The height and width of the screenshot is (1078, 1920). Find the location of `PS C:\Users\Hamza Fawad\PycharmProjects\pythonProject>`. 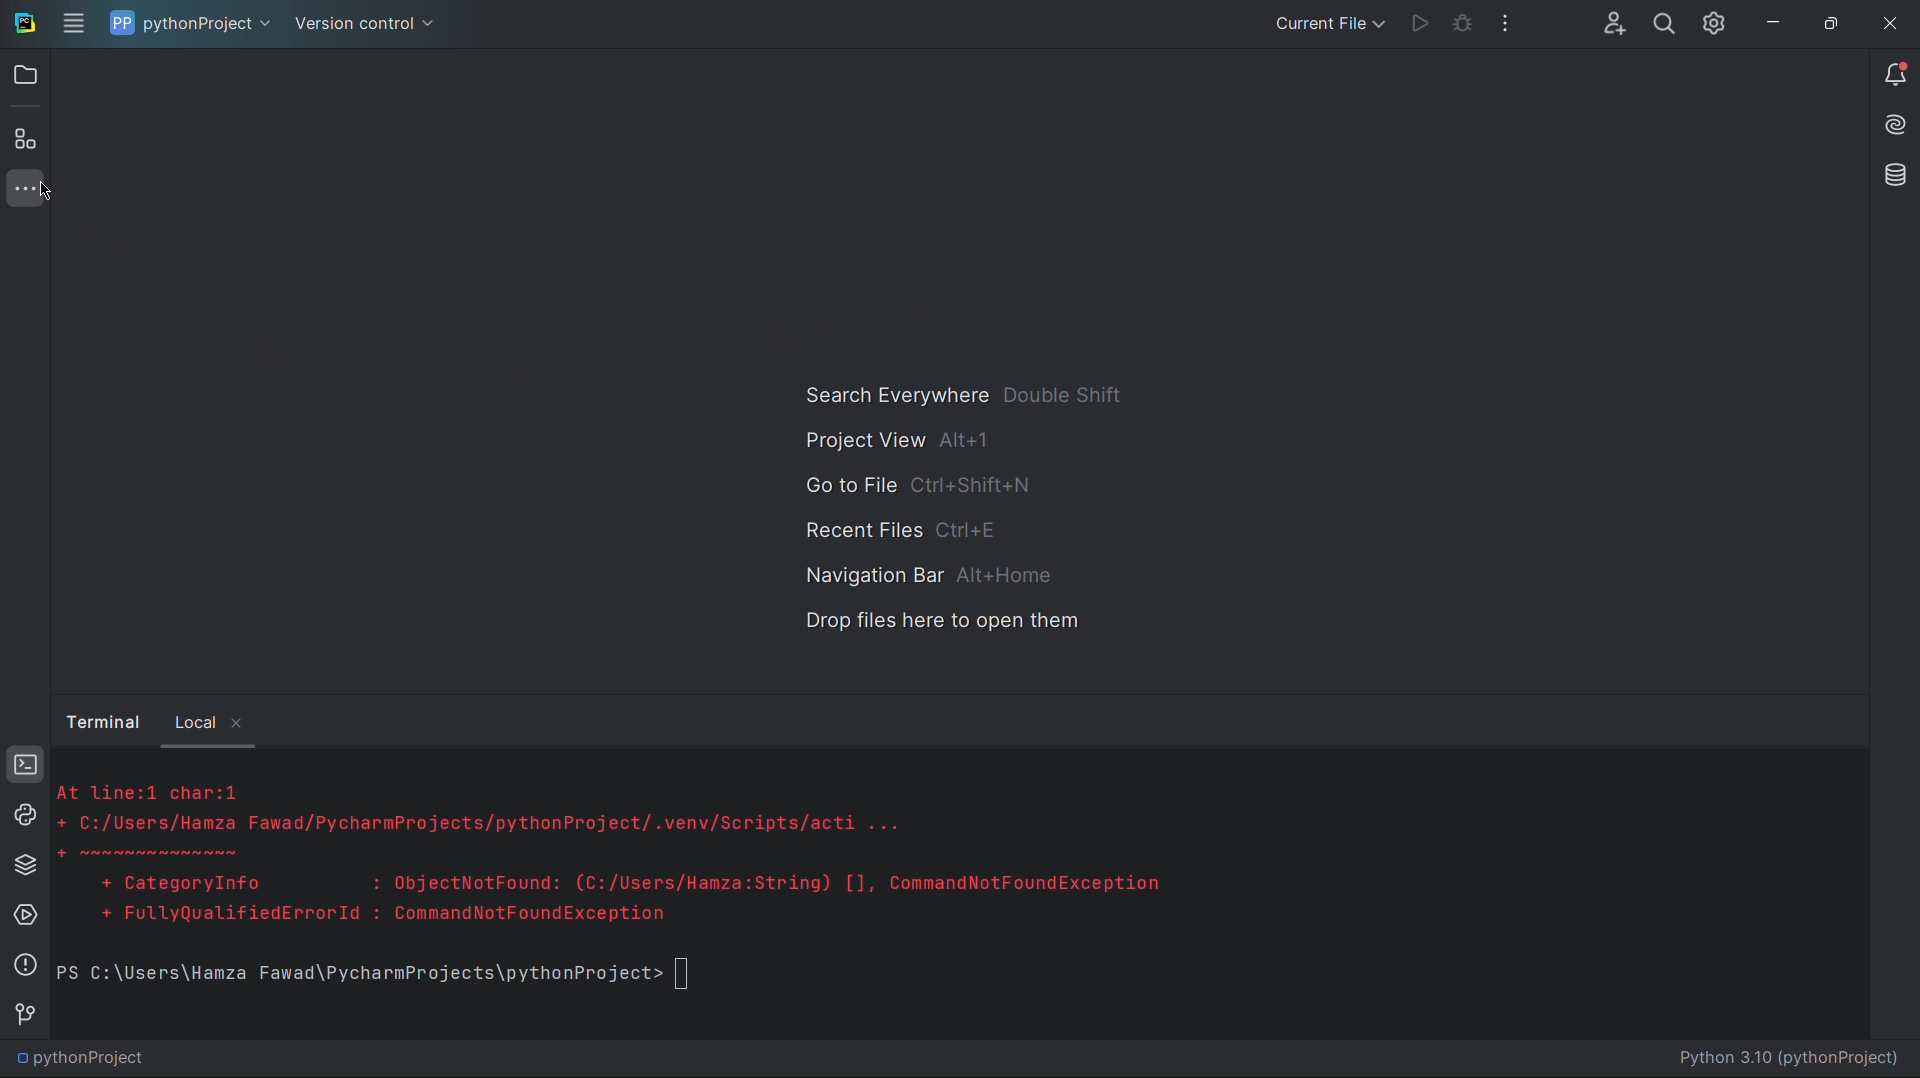

PS C:\Users\Hamza Fawad\PycharmProjects\pythonProject> is located at coordinates (355, 975).